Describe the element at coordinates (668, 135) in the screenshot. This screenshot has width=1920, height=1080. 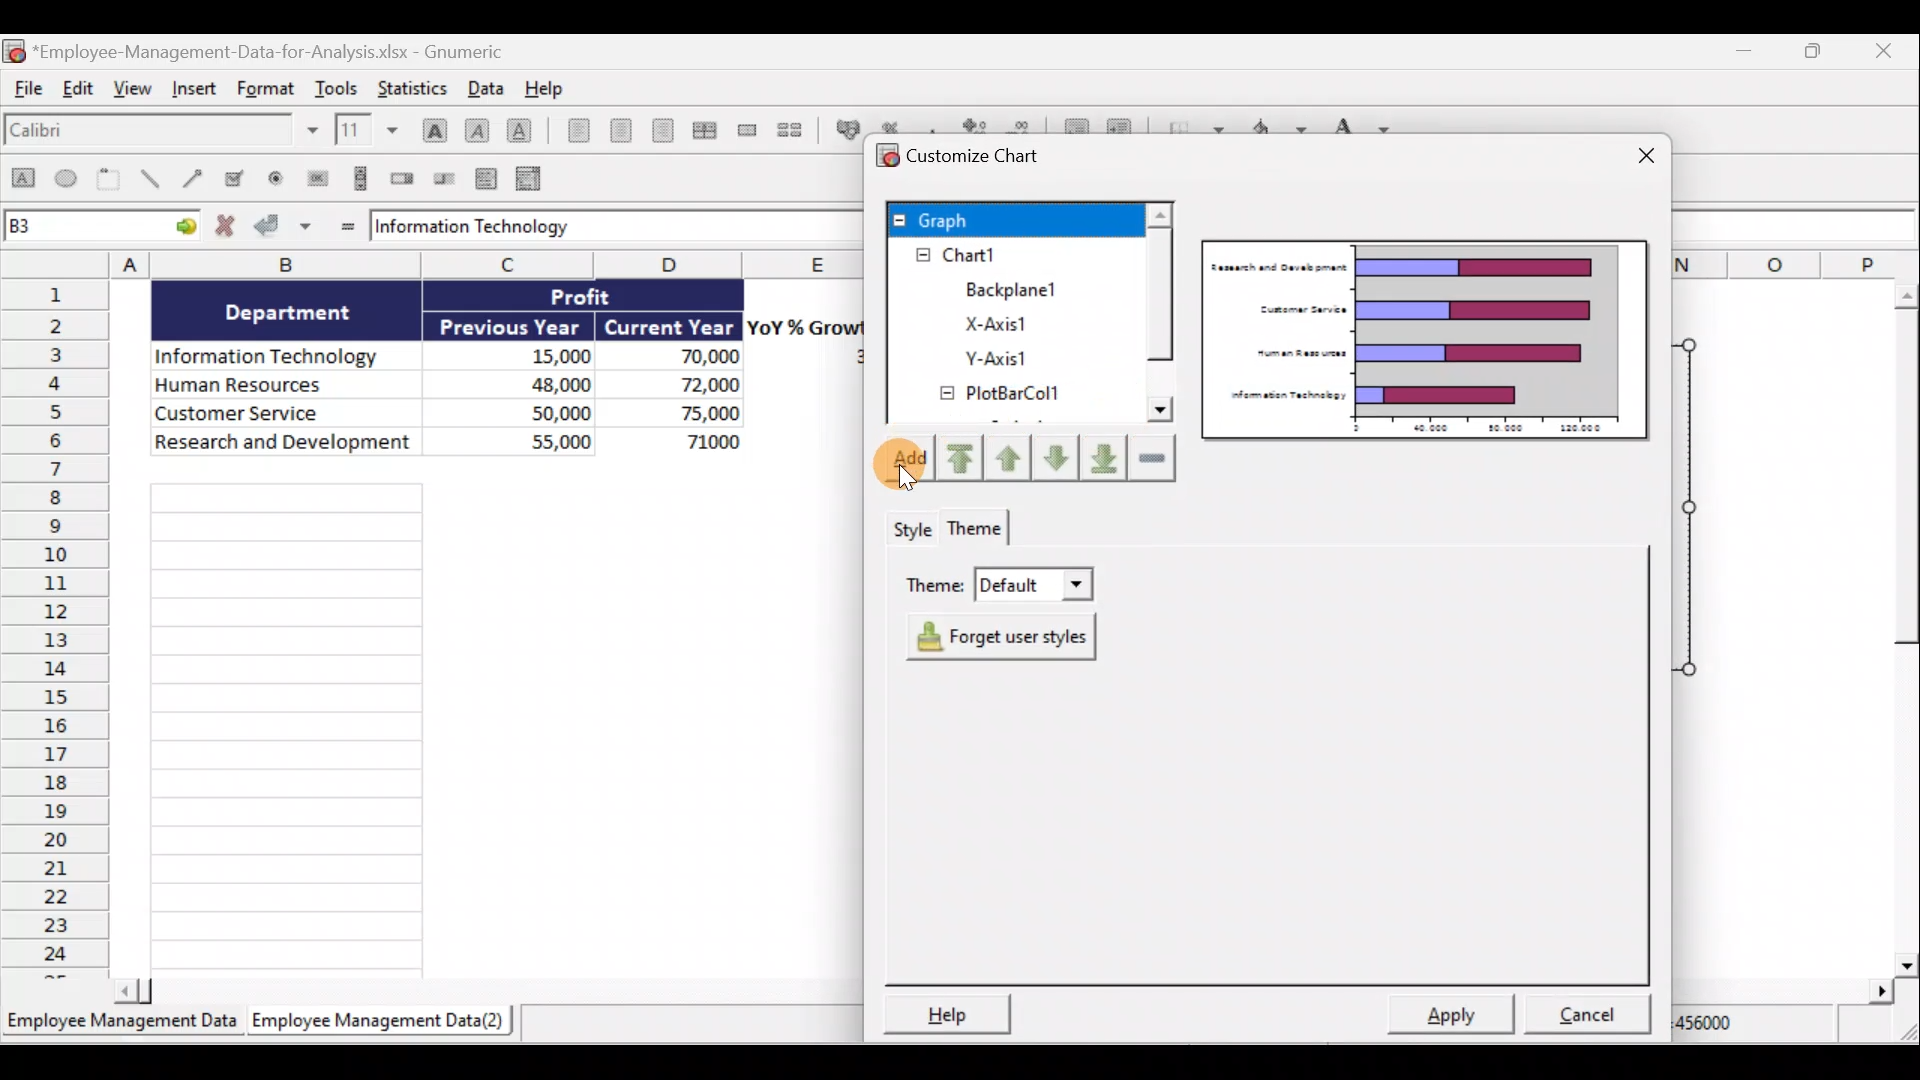
I see `Align right` at that location.